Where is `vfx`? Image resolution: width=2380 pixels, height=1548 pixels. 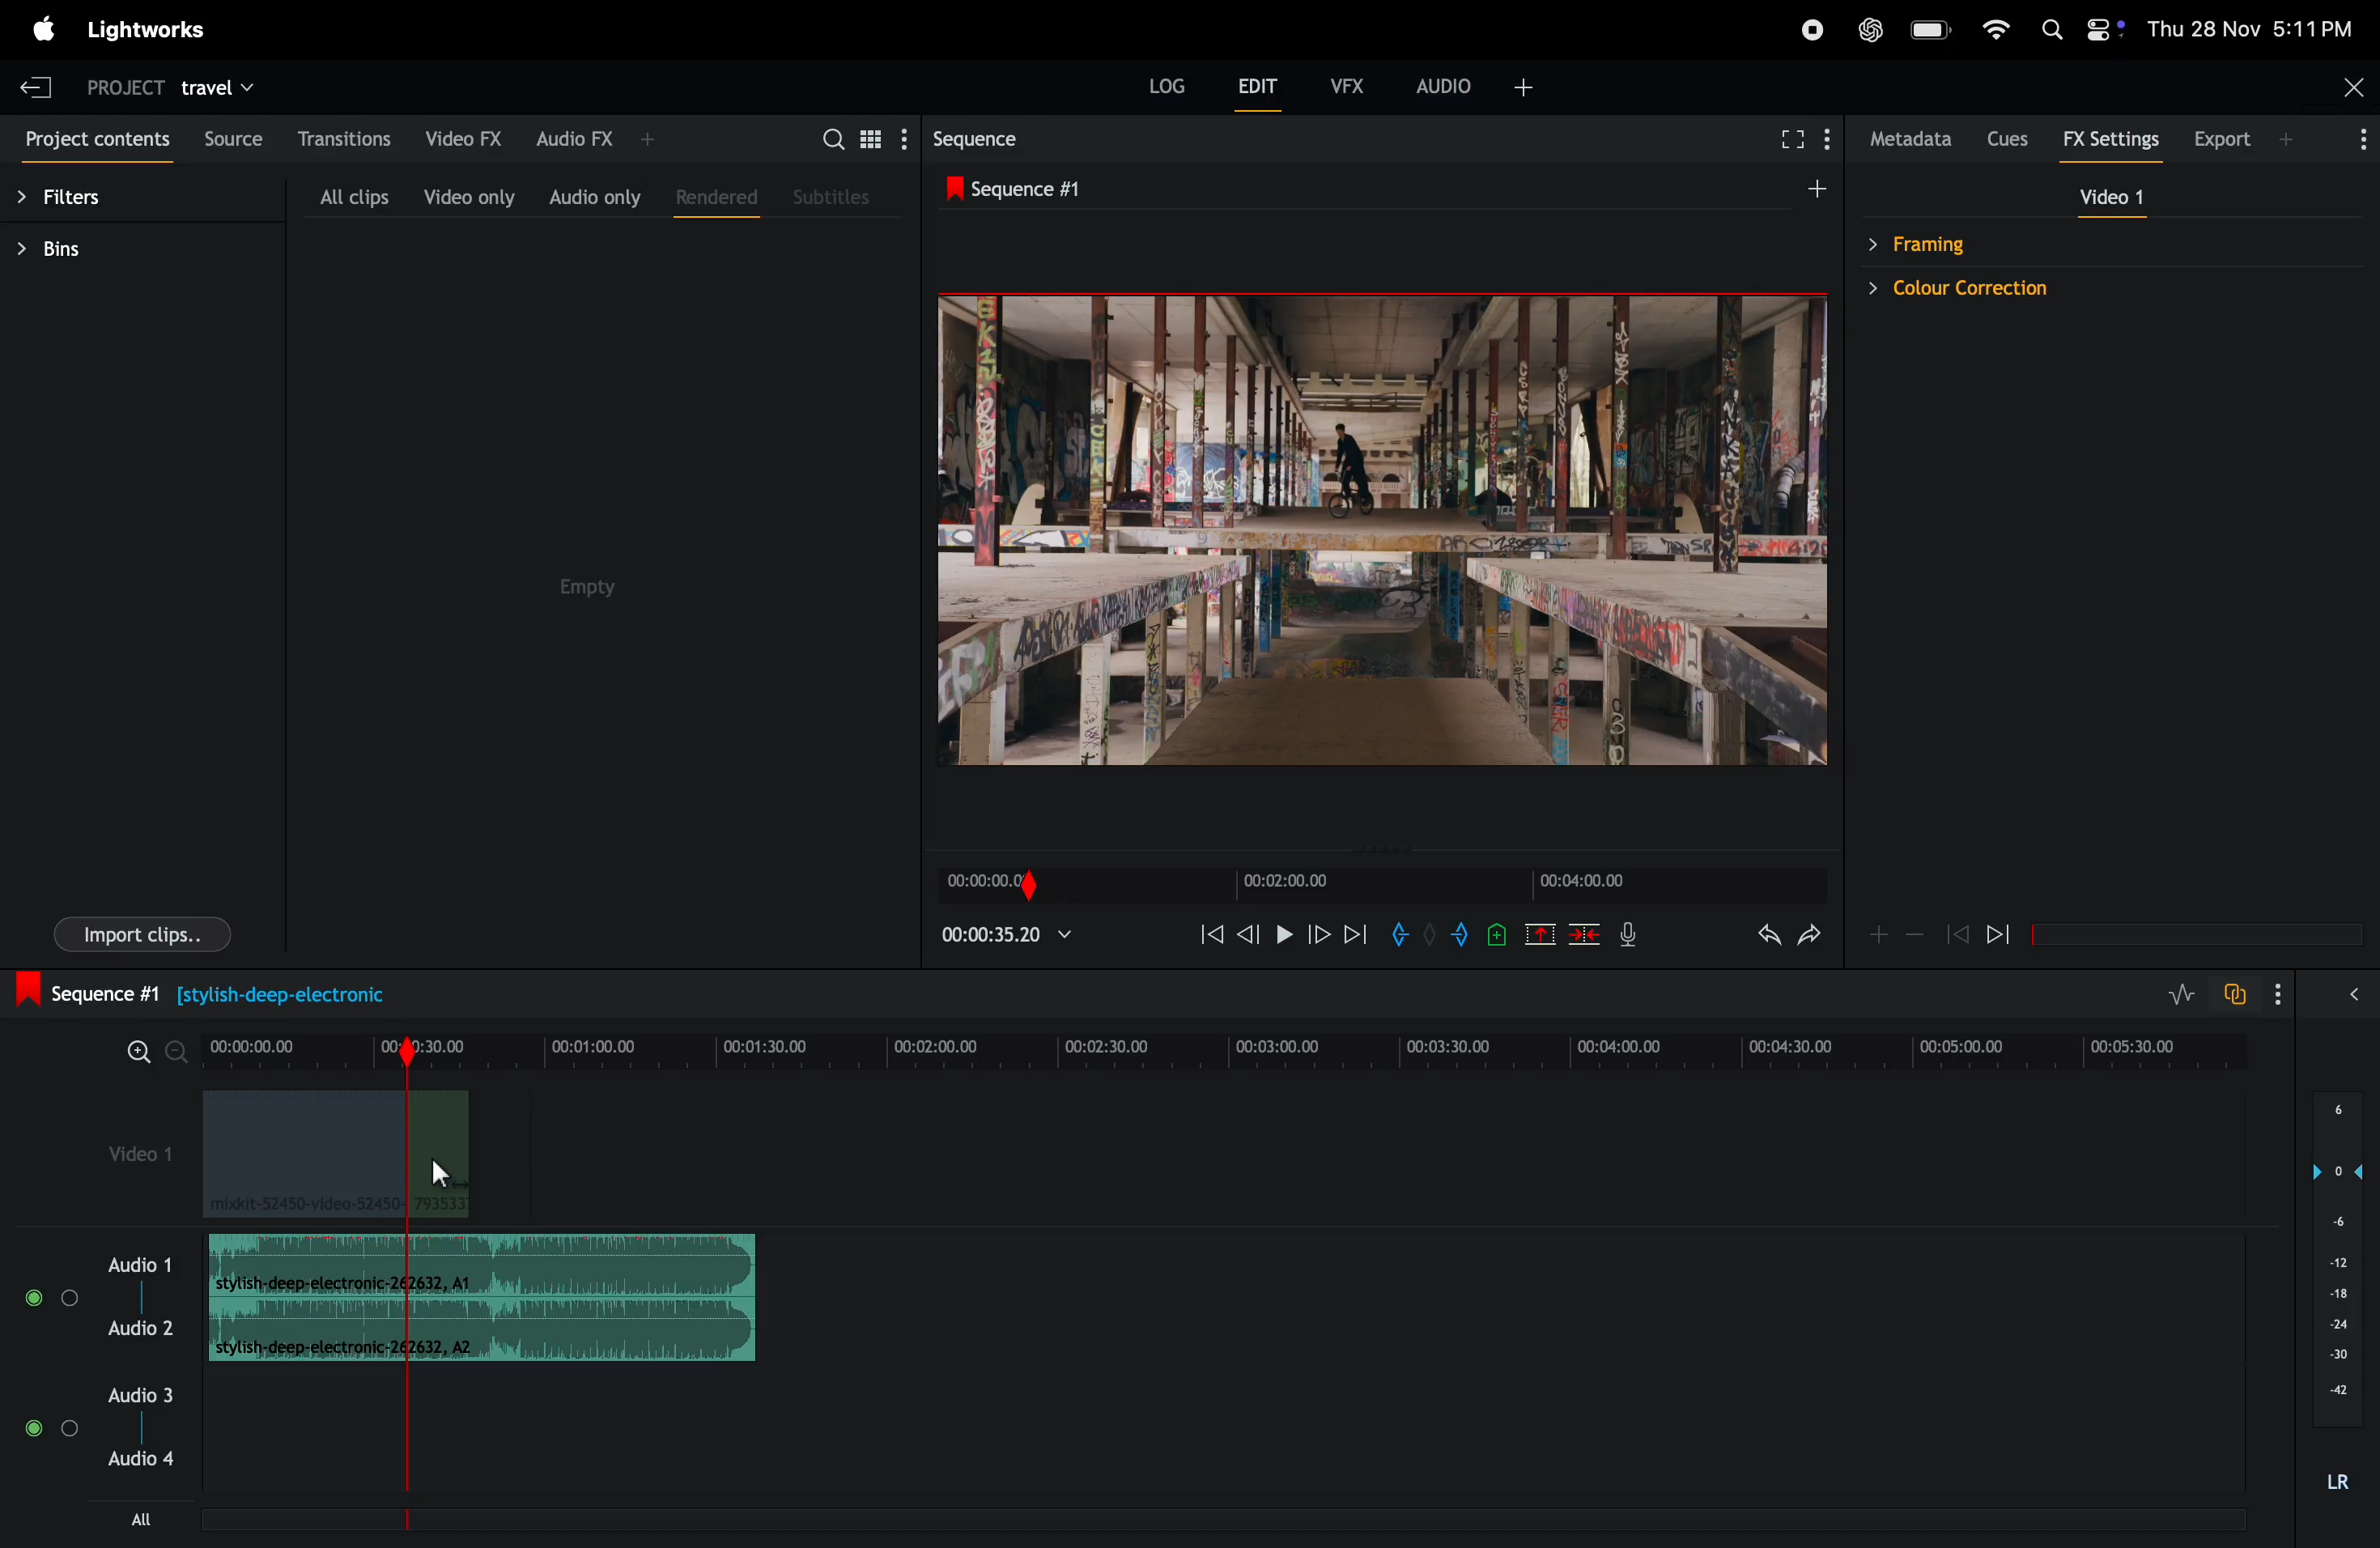
vfx is located at coordinates (1348, 84).